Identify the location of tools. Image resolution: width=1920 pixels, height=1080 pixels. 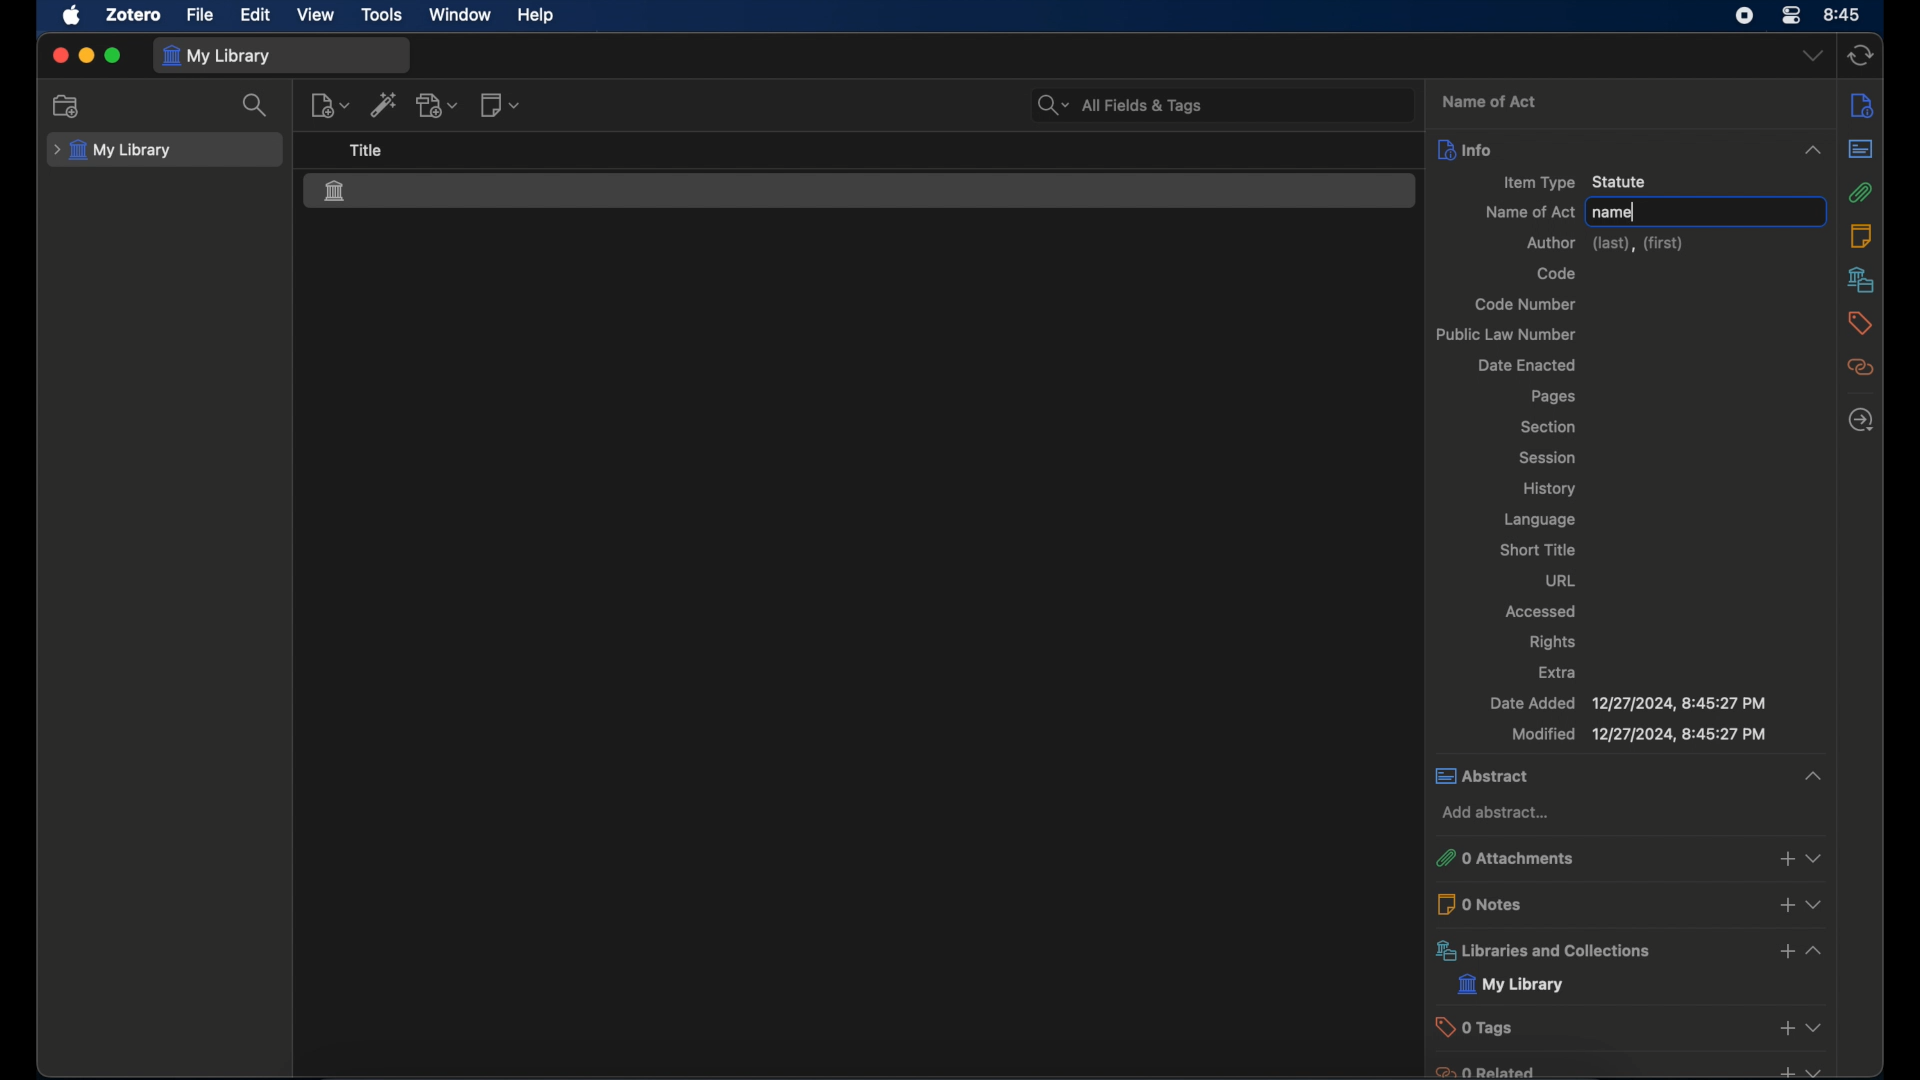
(382, 15).